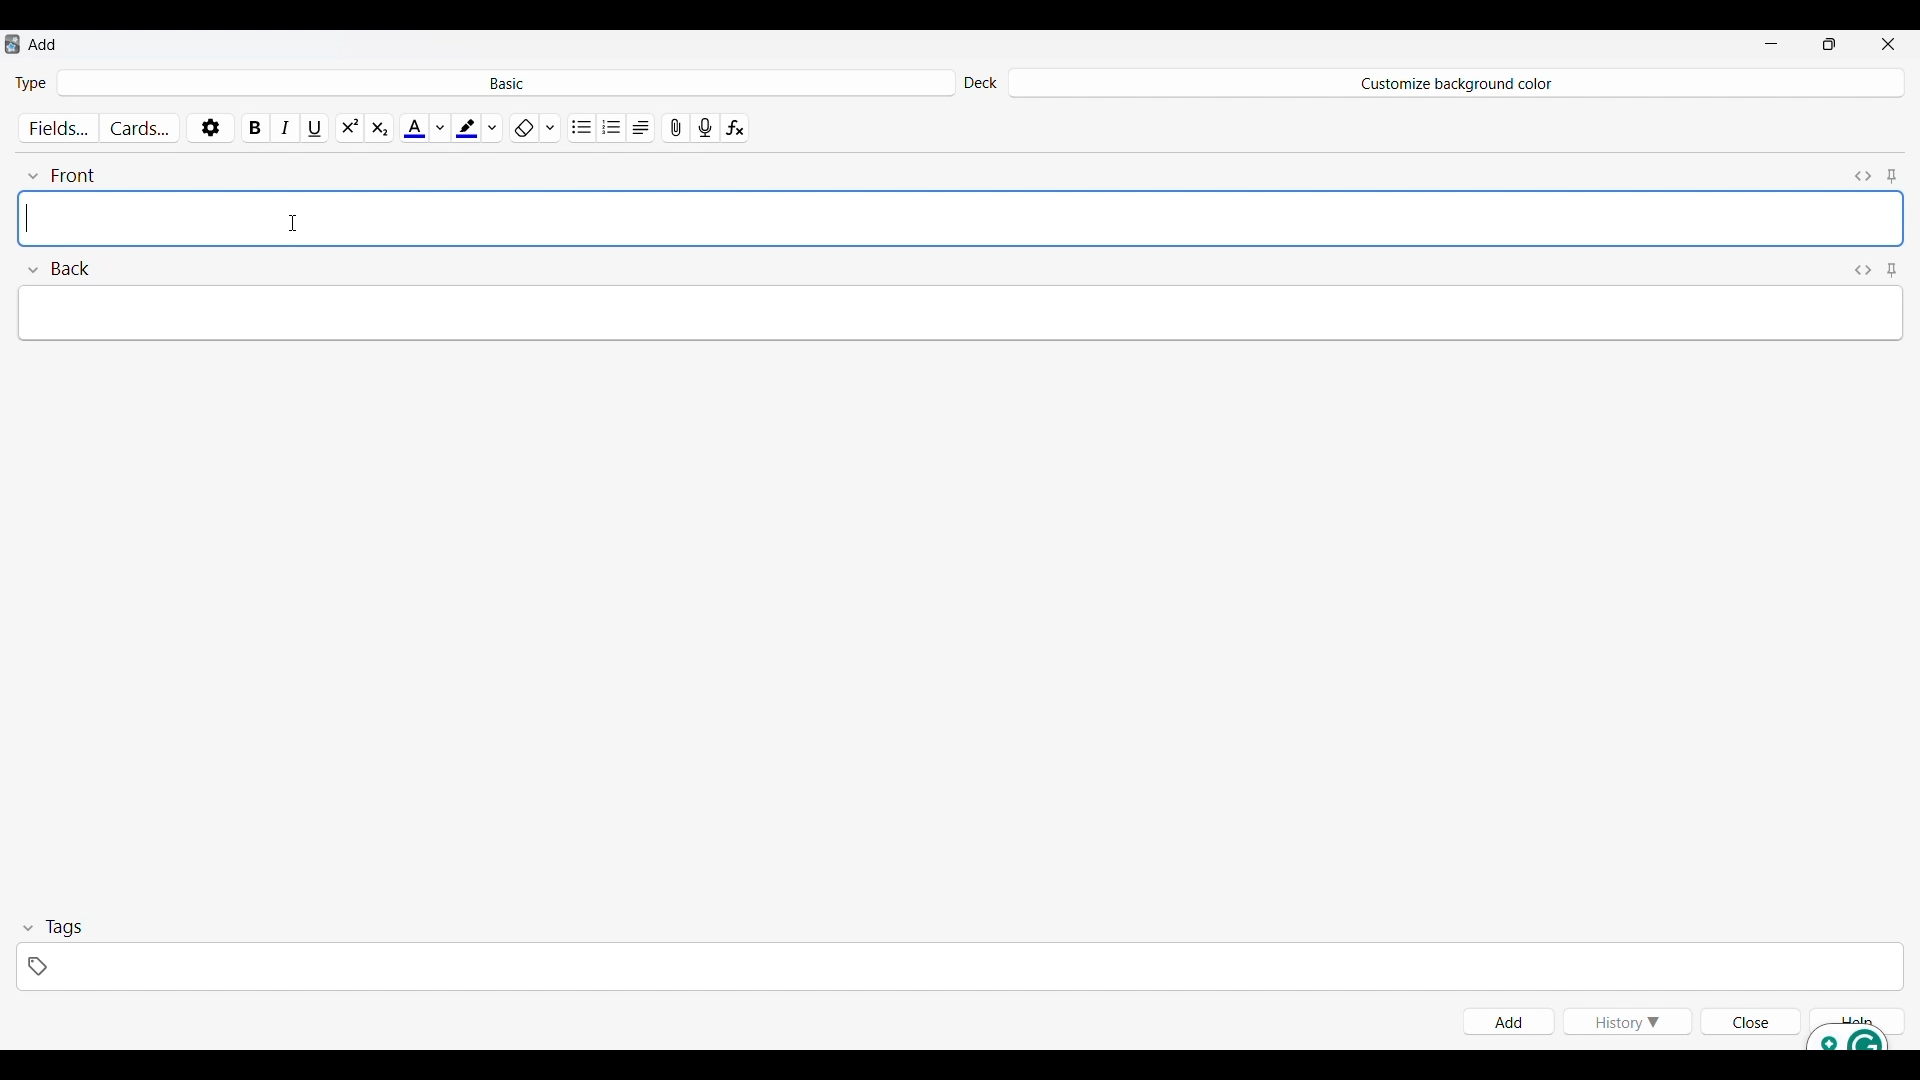 This screenshot has height=1080, width=1920. What do you see at coordinates (61, 173) in the screenshot?
I see `Collapse font field` at bounding box center [61, 173].